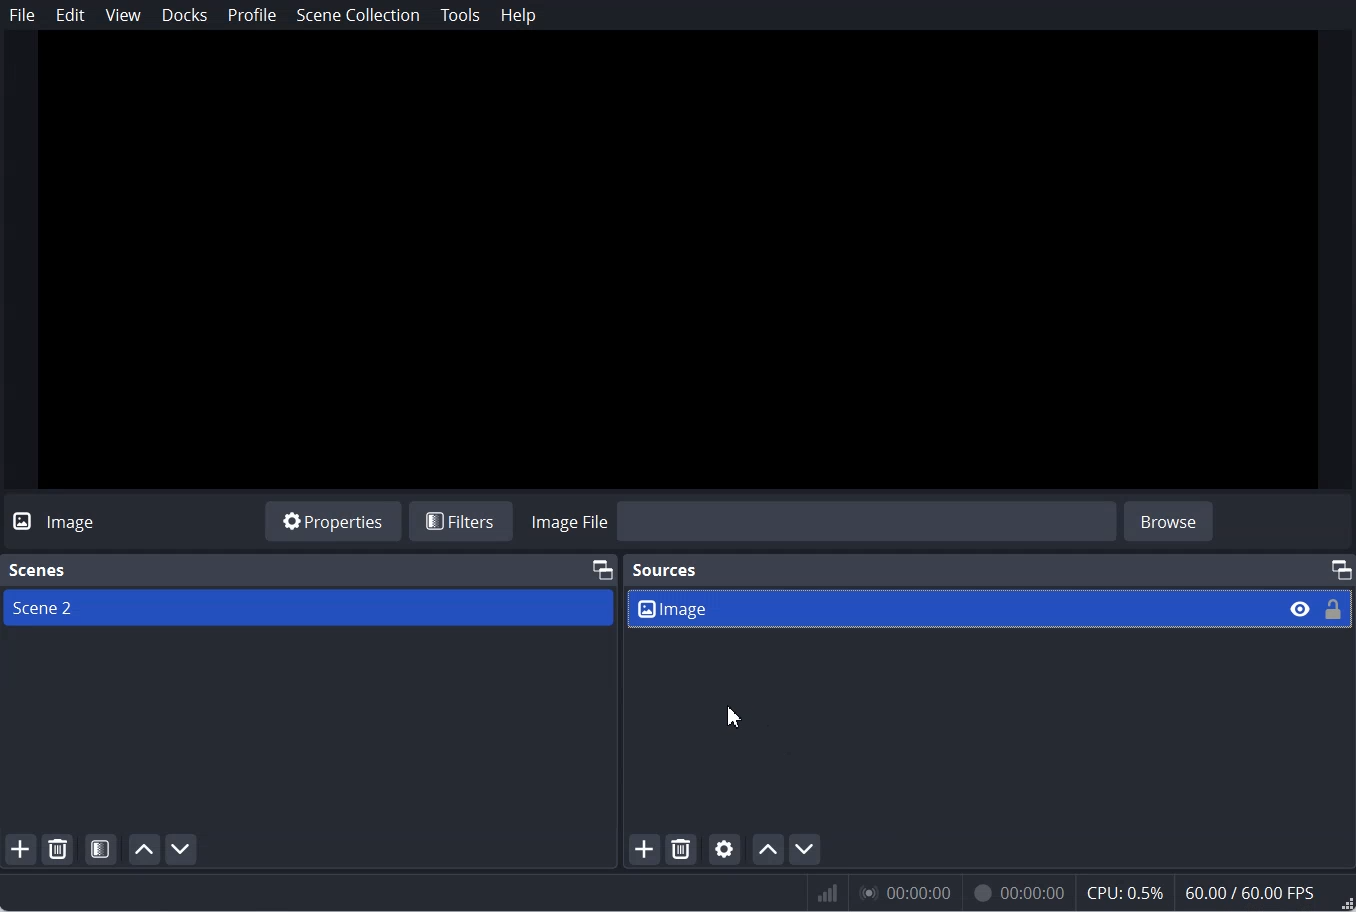 The image size is (1356, 912). Describe the element at coordinates (645, 848) in the screenshot. I see `Add Source` at that location.